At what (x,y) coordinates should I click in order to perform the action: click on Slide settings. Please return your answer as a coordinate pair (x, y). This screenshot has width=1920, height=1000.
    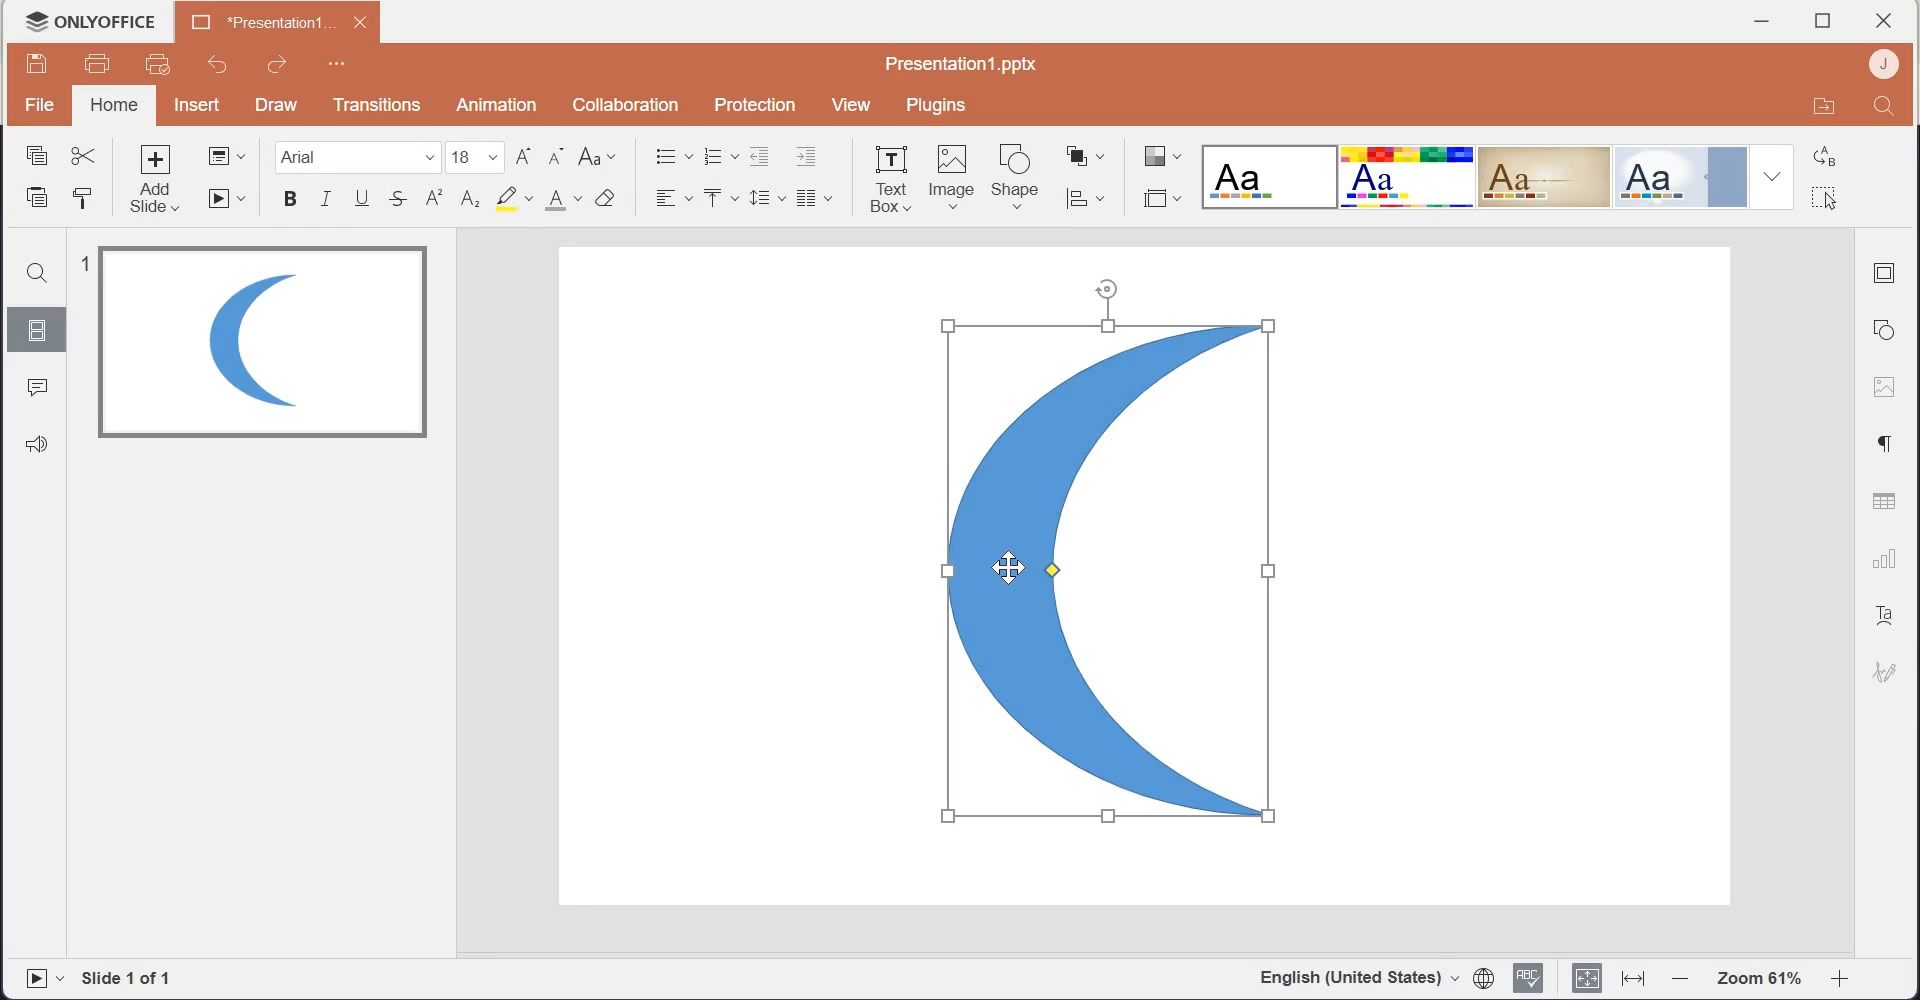
    Looking at the image, I should click on (1889, 271).